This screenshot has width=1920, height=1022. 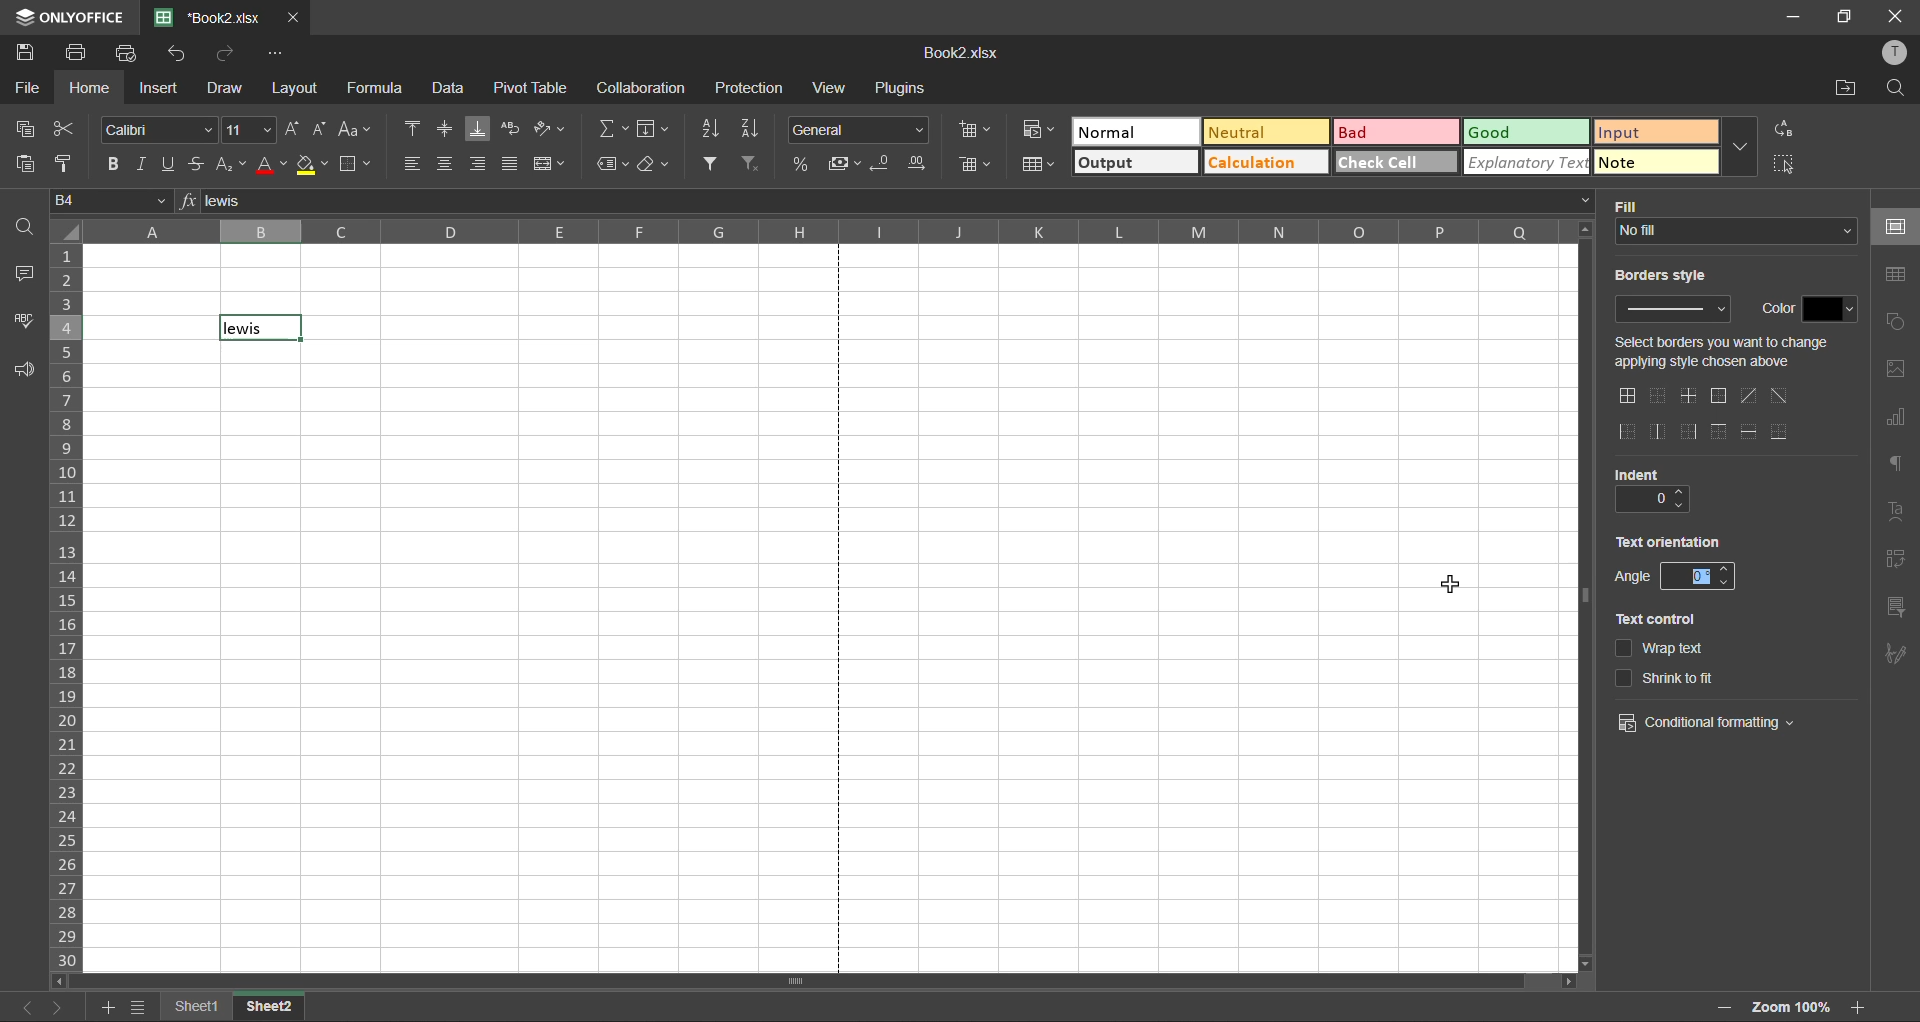 I want to click on calculation, so click(x=1266, y=163).